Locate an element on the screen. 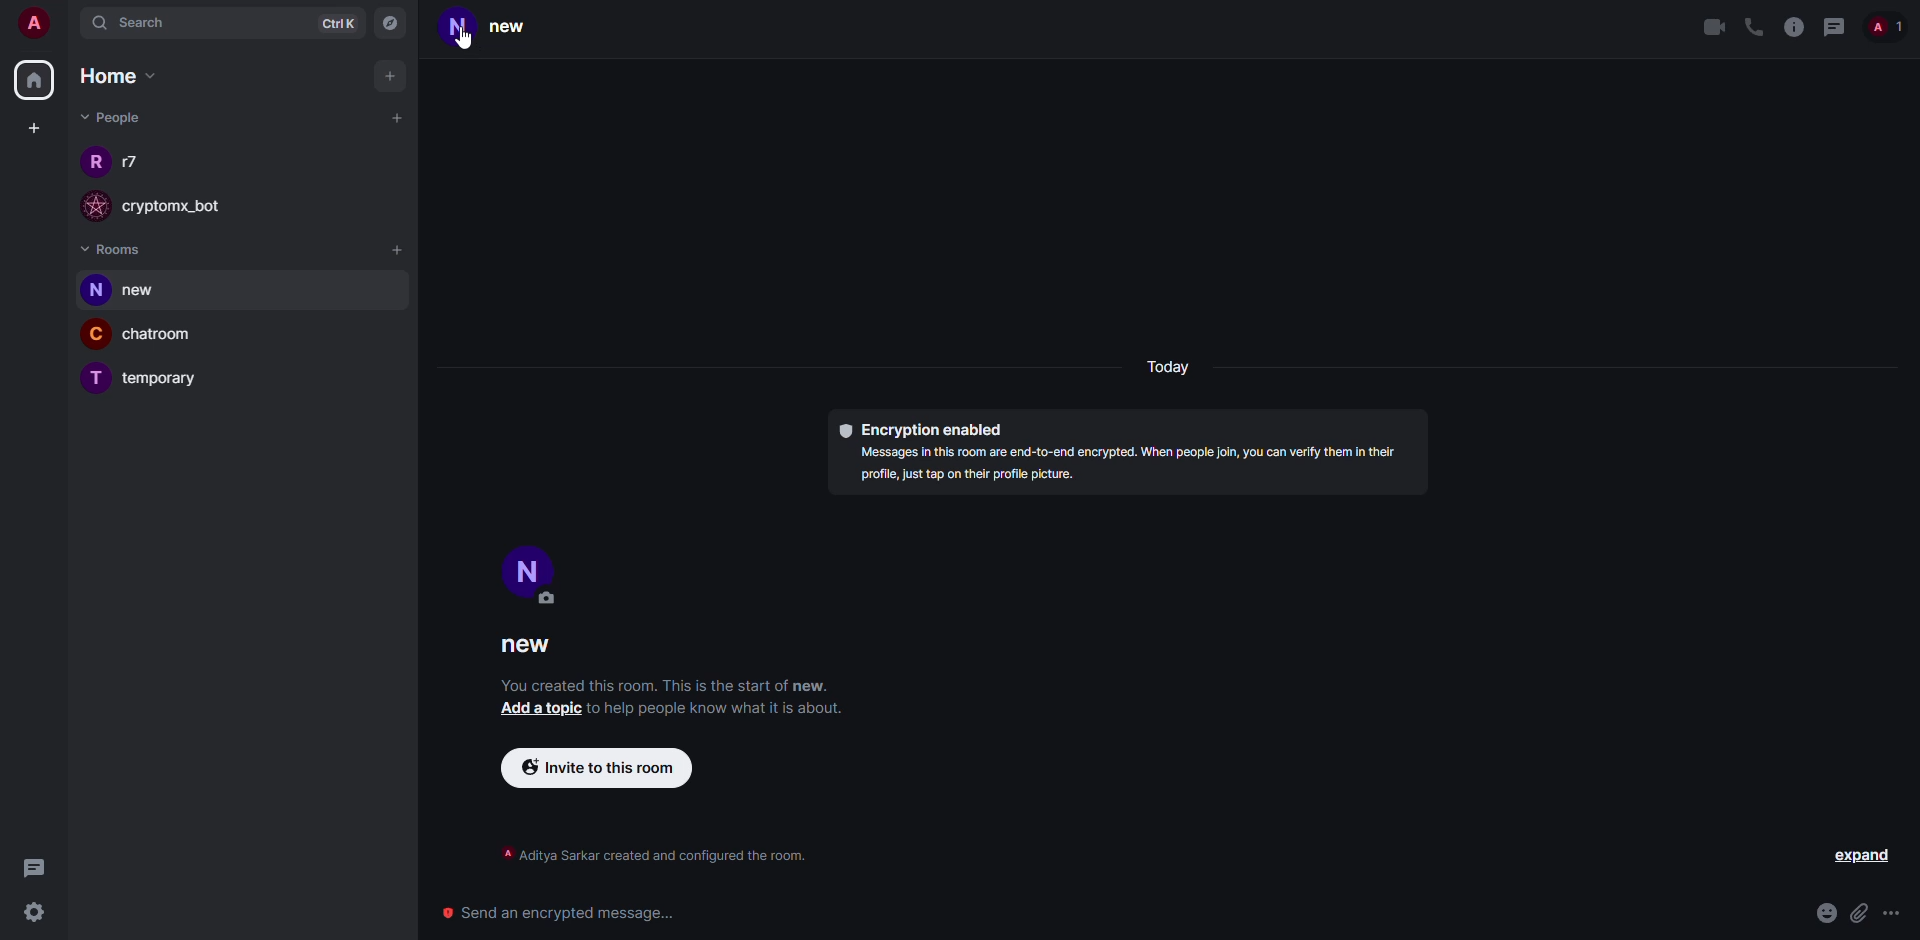  new  is located at coordinates (518, 30).